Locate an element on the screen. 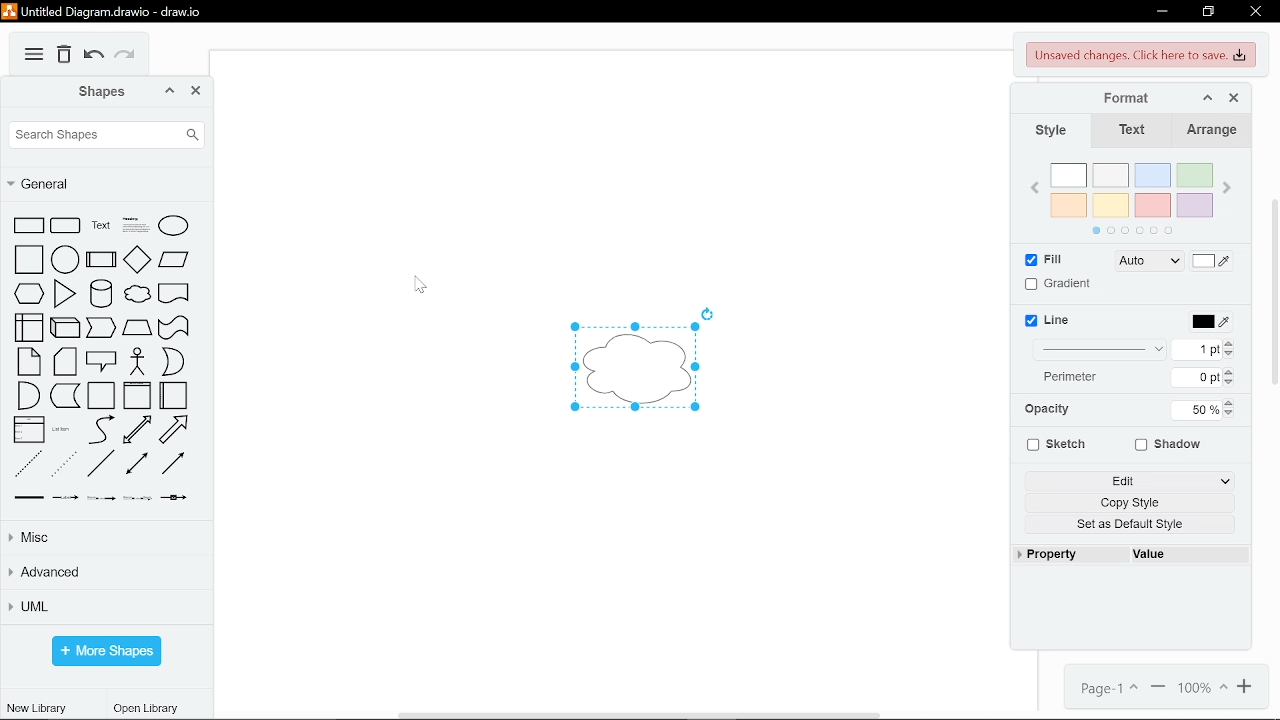 The height and width of the screenshot is (720, 1280). connector with three label is located at coordinates (138, 498).